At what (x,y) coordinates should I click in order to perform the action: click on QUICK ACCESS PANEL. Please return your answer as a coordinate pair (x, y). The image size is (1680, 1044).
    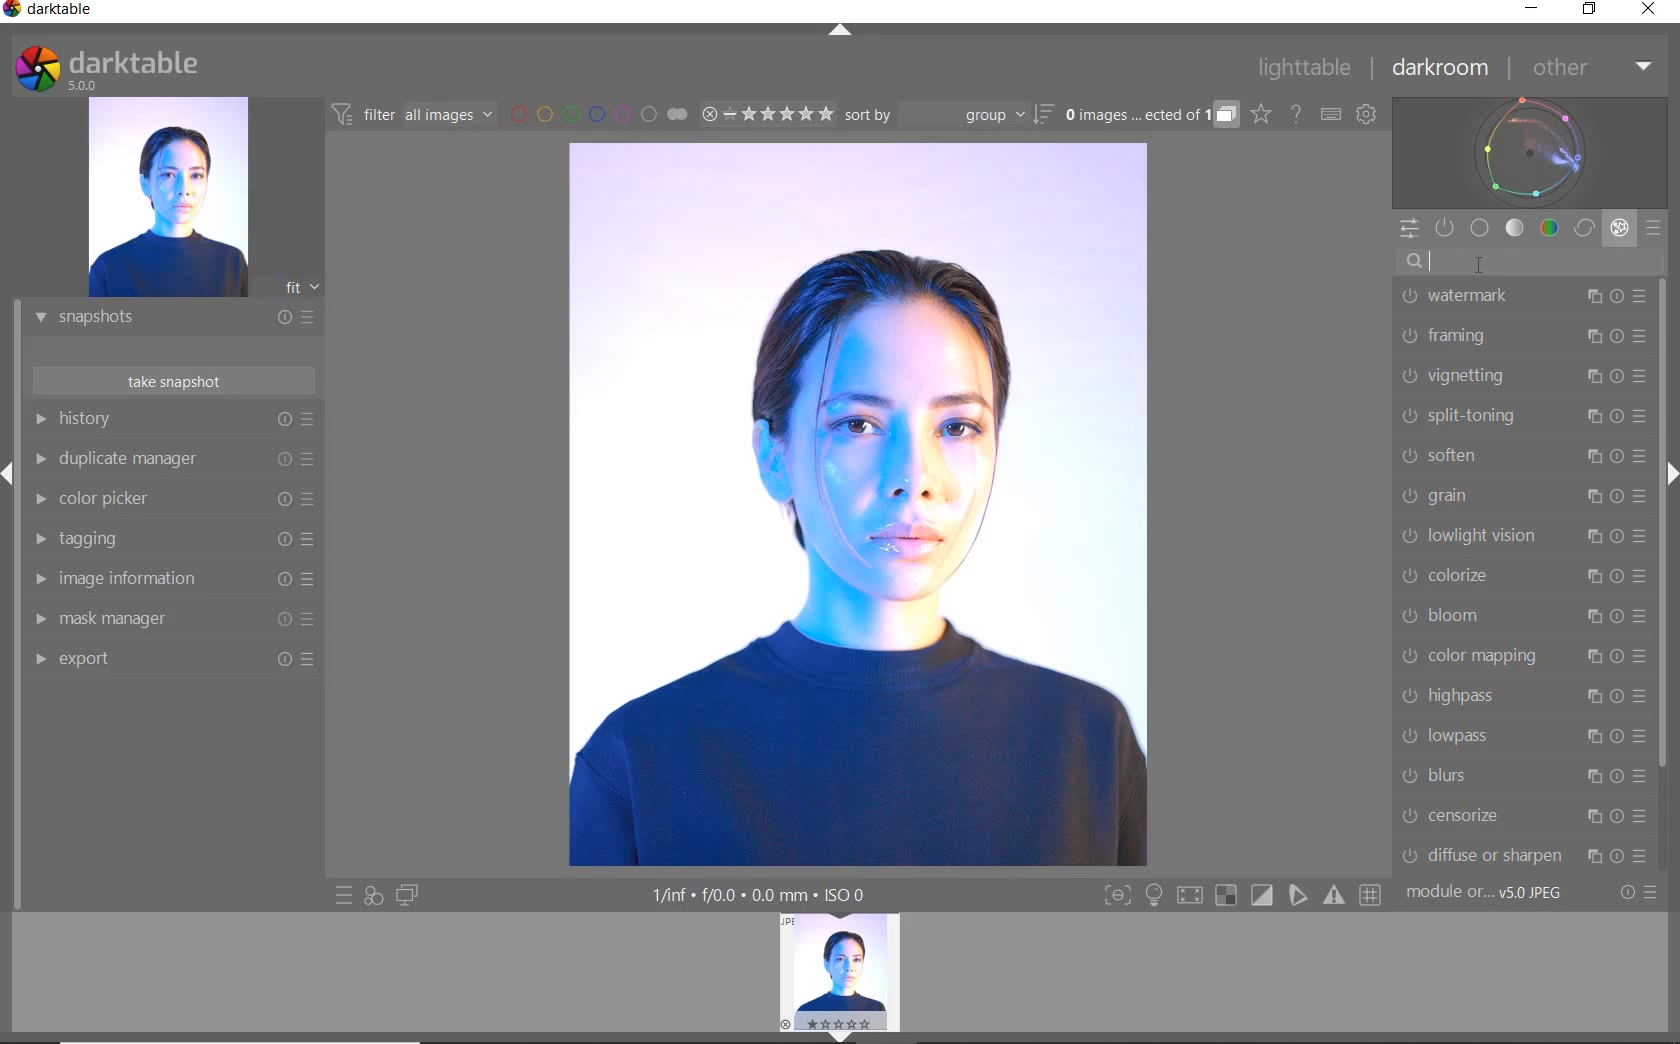
    Looking at the image, I should click on (1408, 230).